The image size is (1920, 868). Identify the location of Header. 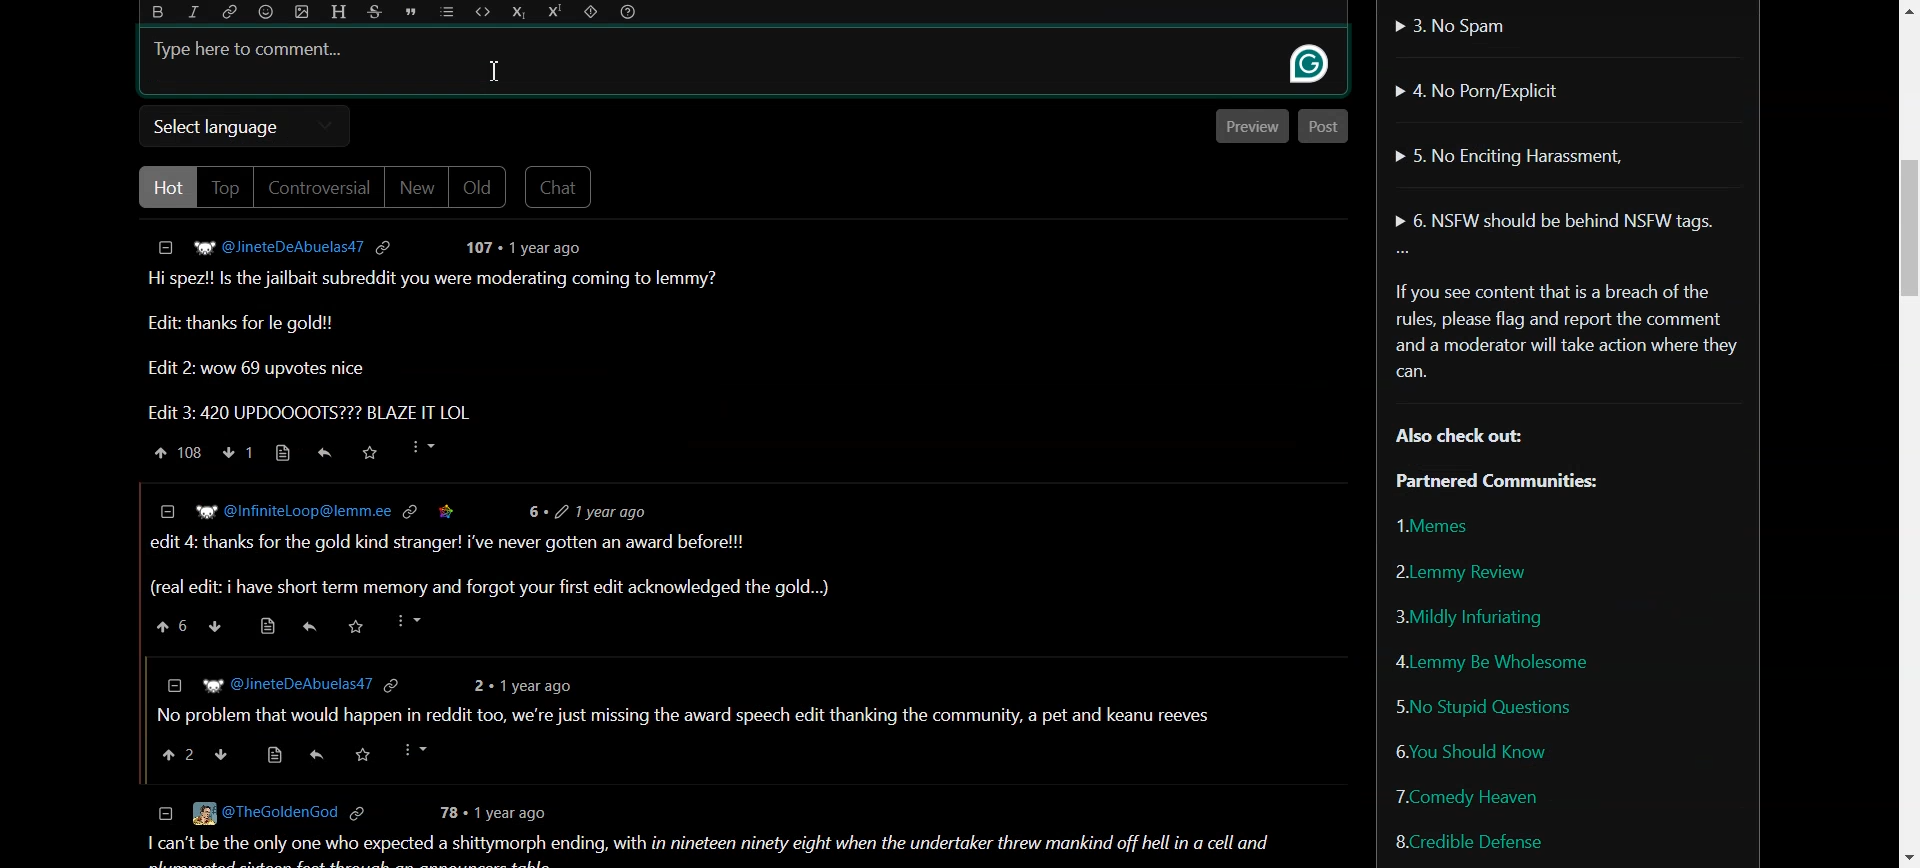
(337, 12).